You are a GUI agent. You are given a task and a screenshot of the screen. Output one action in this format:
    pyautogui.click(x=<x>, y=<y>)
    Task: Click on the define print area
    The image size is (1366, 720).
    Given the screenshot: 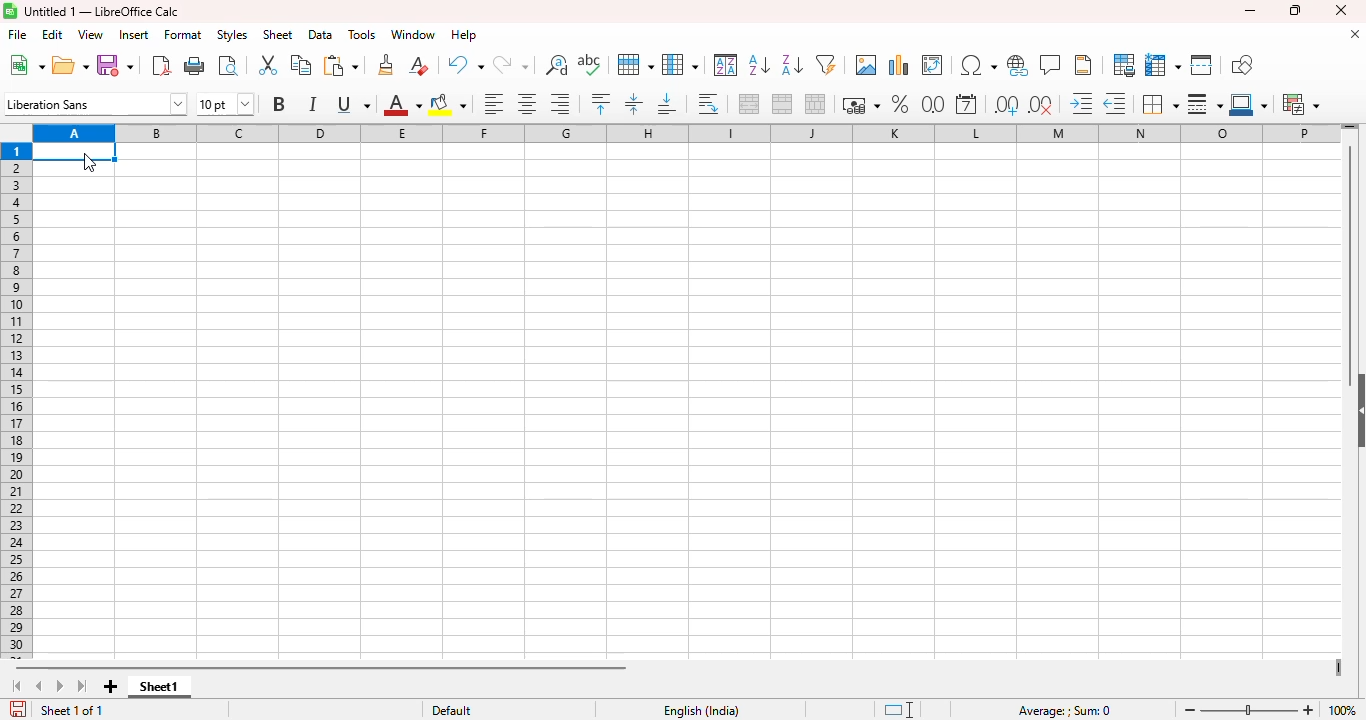 What is the action you would take?
    pyautogui.click(x=1124, y=65)
    